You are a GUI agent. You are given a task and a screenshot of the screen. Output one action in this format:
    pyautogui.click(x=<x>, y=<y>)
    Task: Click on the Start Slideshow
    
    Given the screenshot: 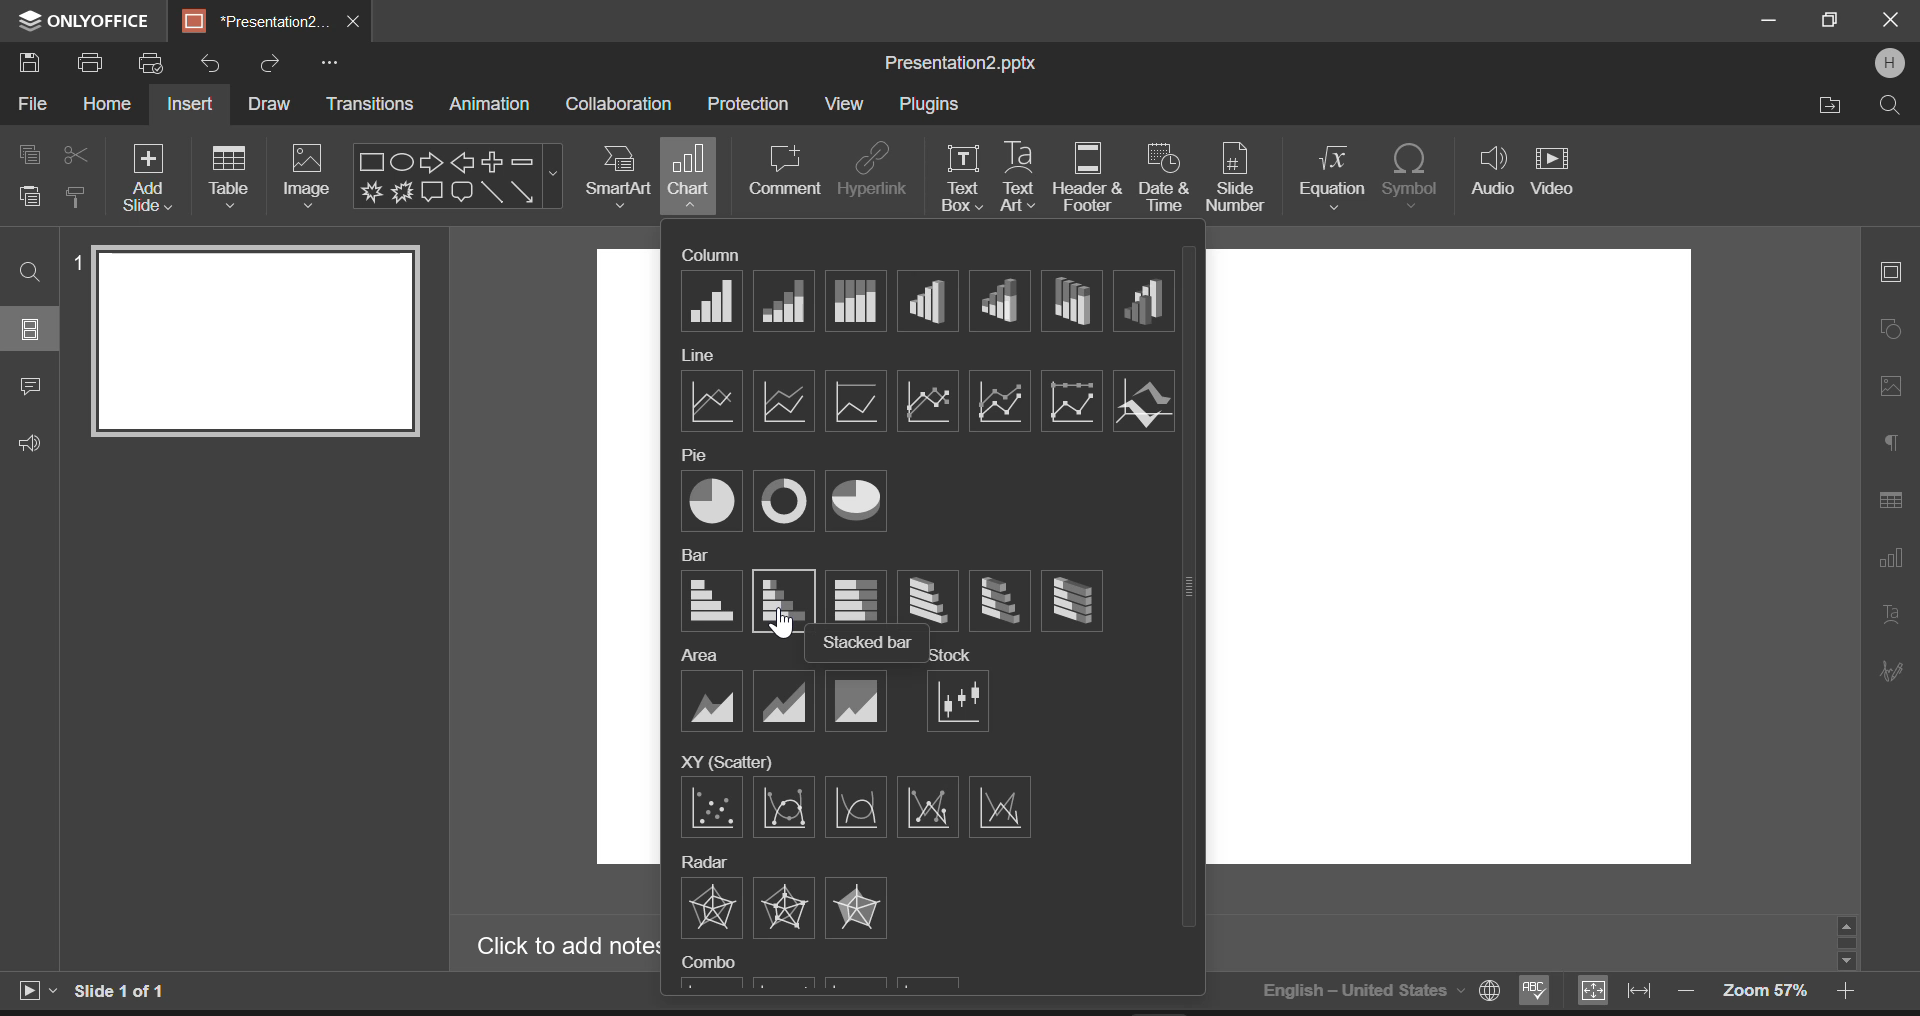 What is the action you would take?
    pyautogui.click(x=36, y=988)
    